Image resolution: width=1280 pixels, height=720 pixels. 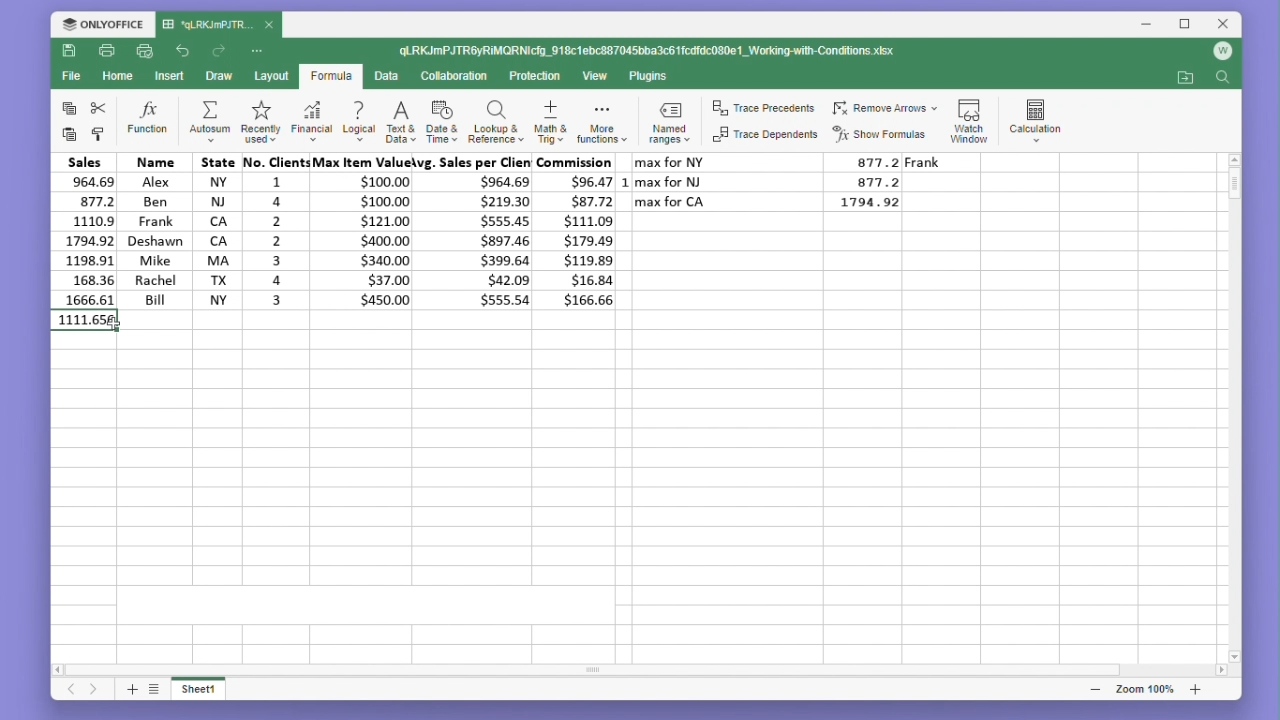 I want to click on sales, so click(x=86, y=230).